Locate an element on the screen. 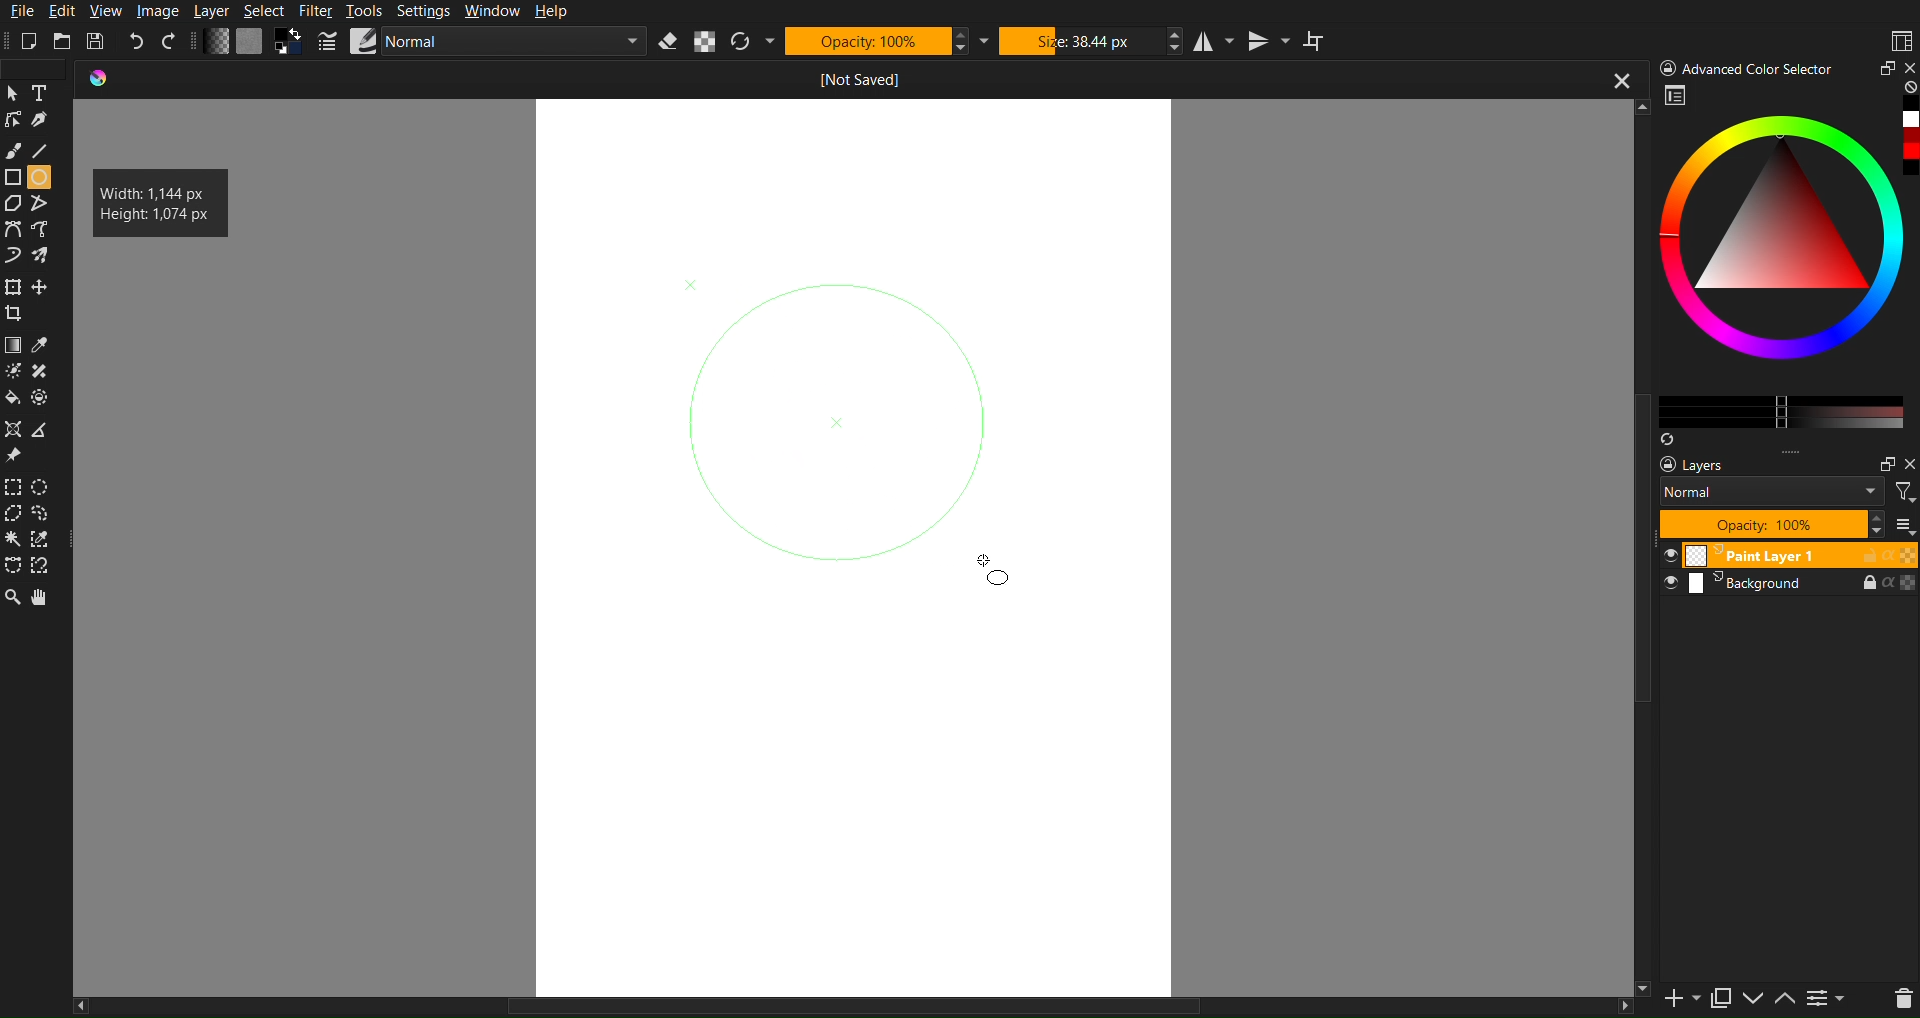 This screenshot has height=1018, width=1920. Refresh is located at coordinates (741, 41).